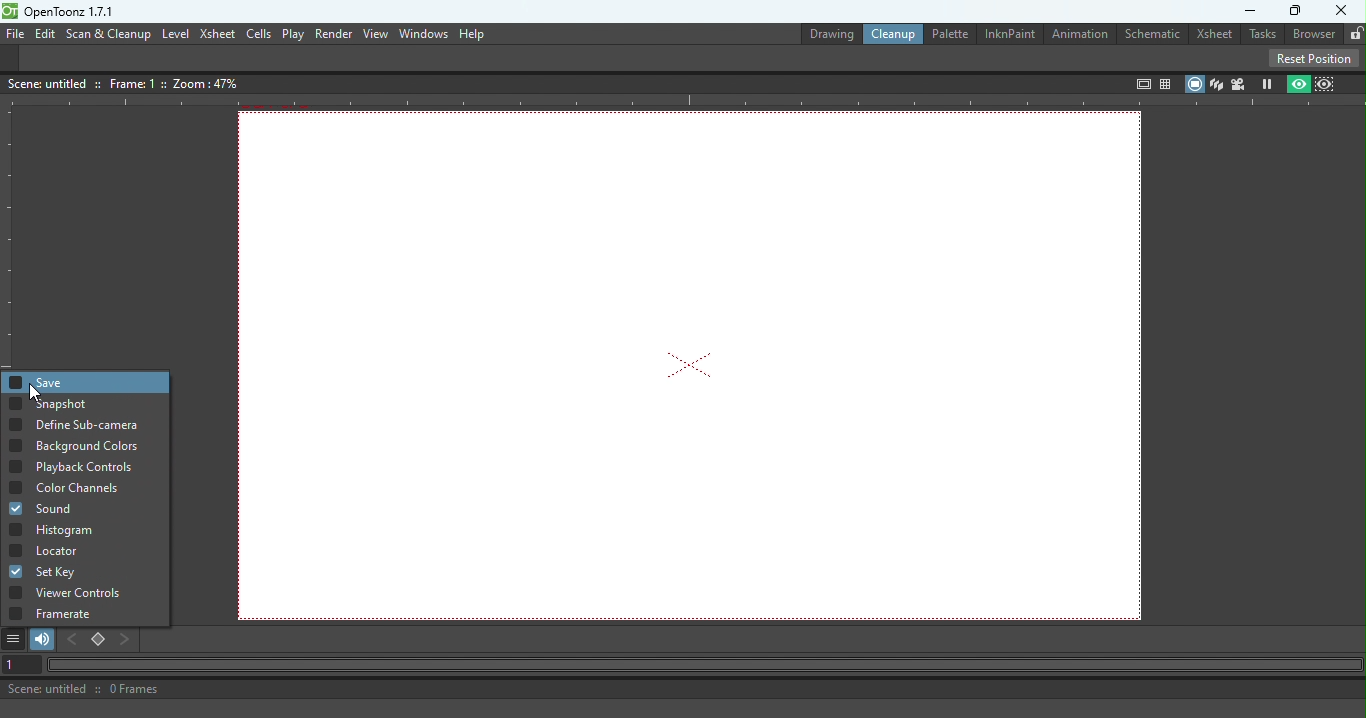  What do you see at coordinates (78, 424) in the screenshot?
I see `Define Sub-camera` at bounding box center [78, 424].